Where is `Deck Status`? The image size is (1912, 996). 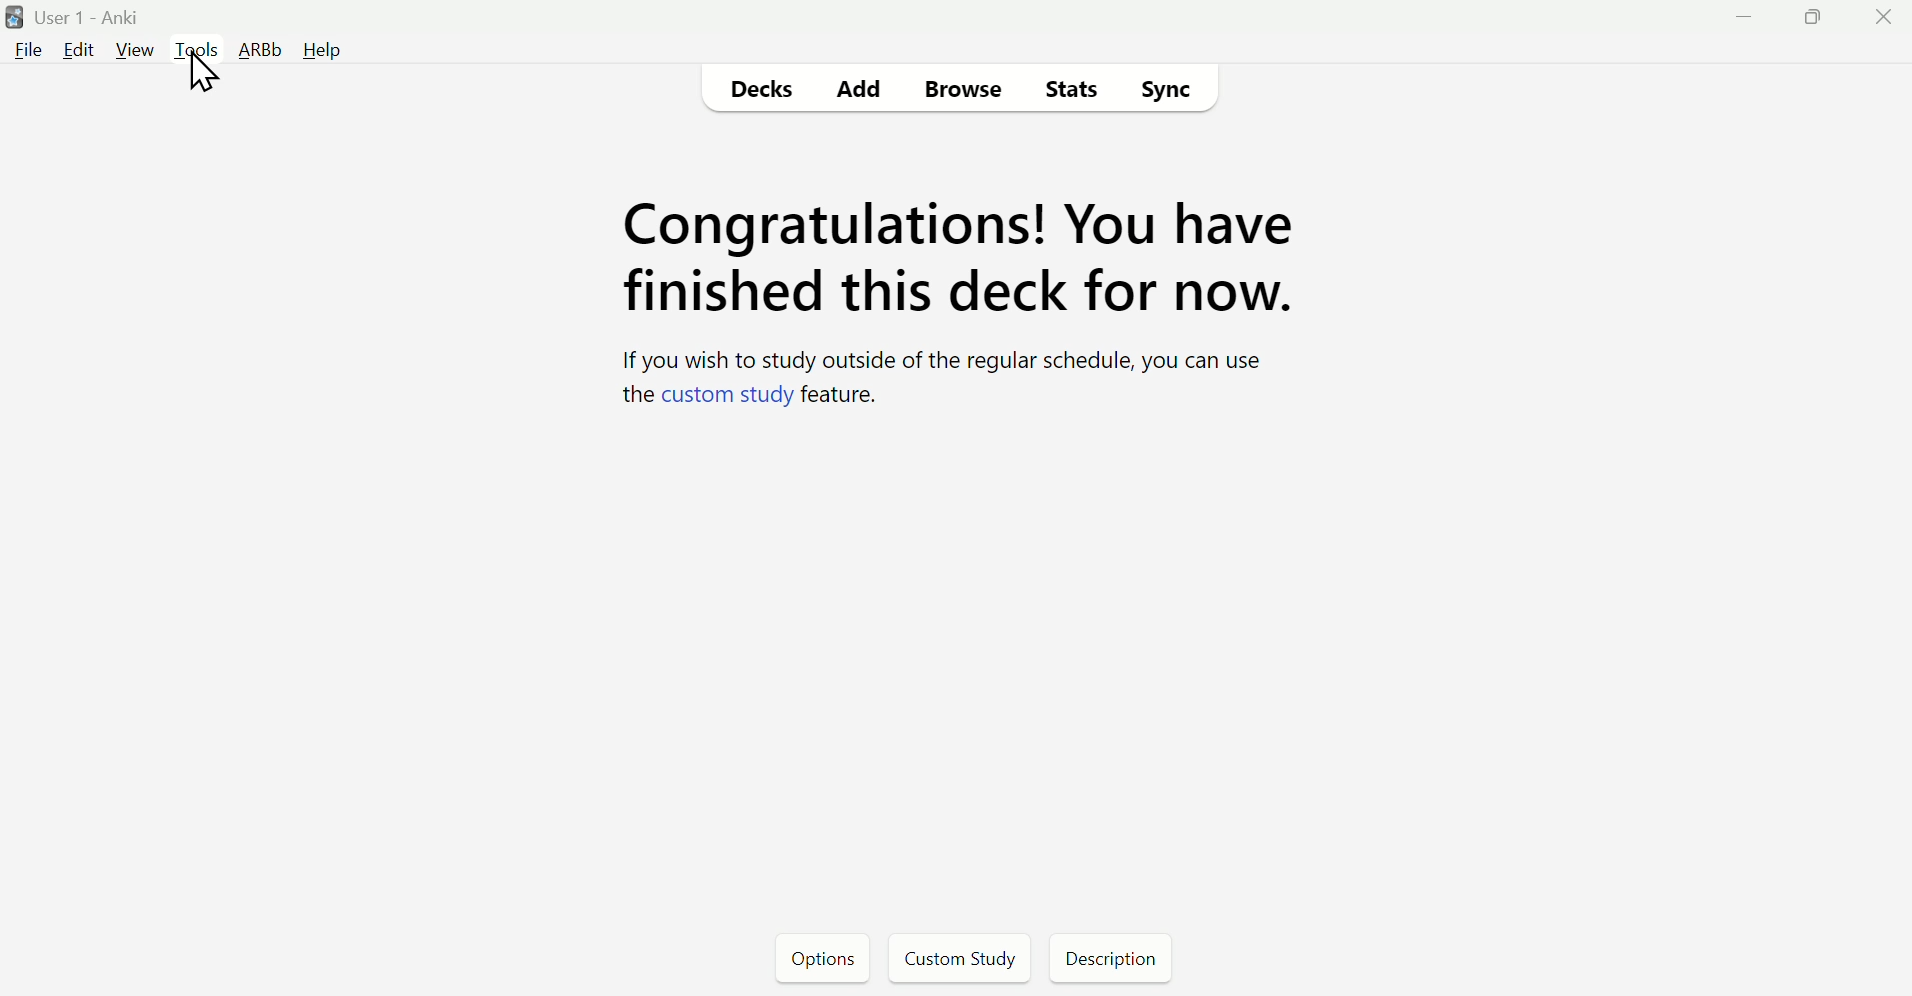
Deck Status is located at coordinates (951, 308).